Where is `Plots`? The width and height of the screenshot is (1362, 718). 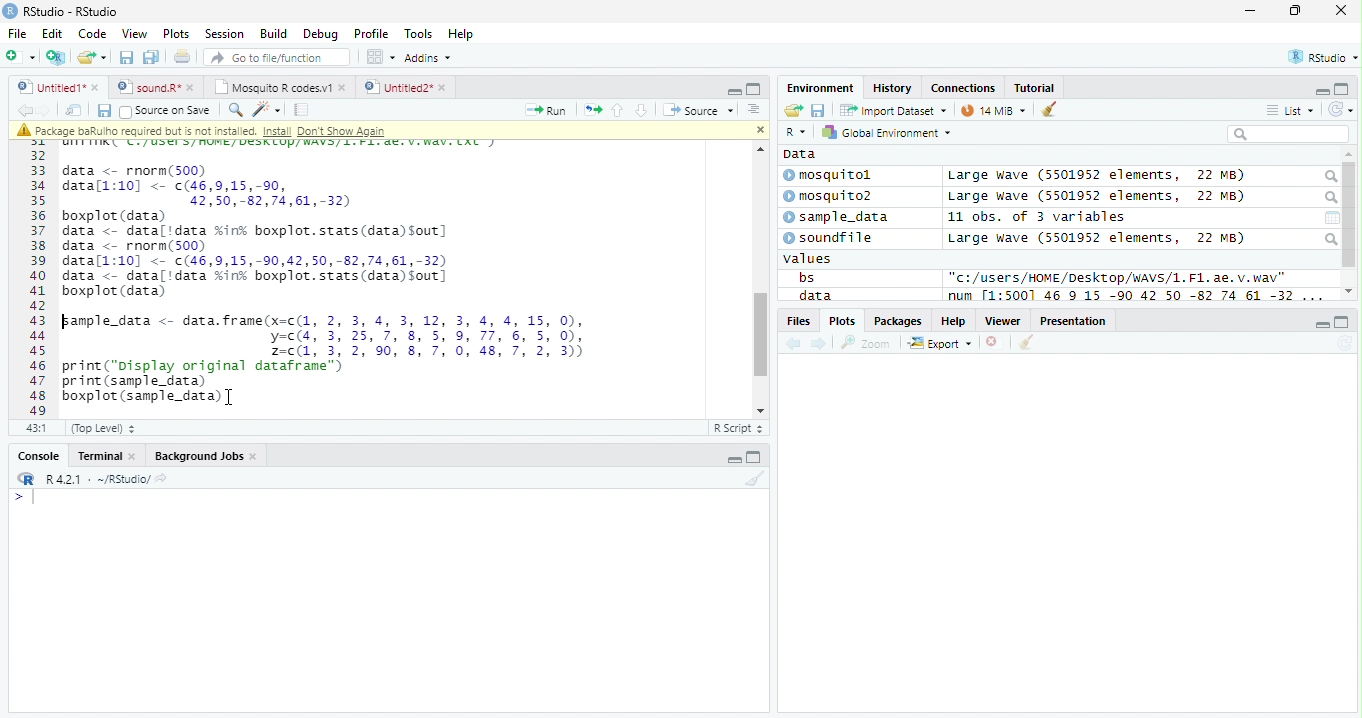
Plots is located at coordinates (841, 321).